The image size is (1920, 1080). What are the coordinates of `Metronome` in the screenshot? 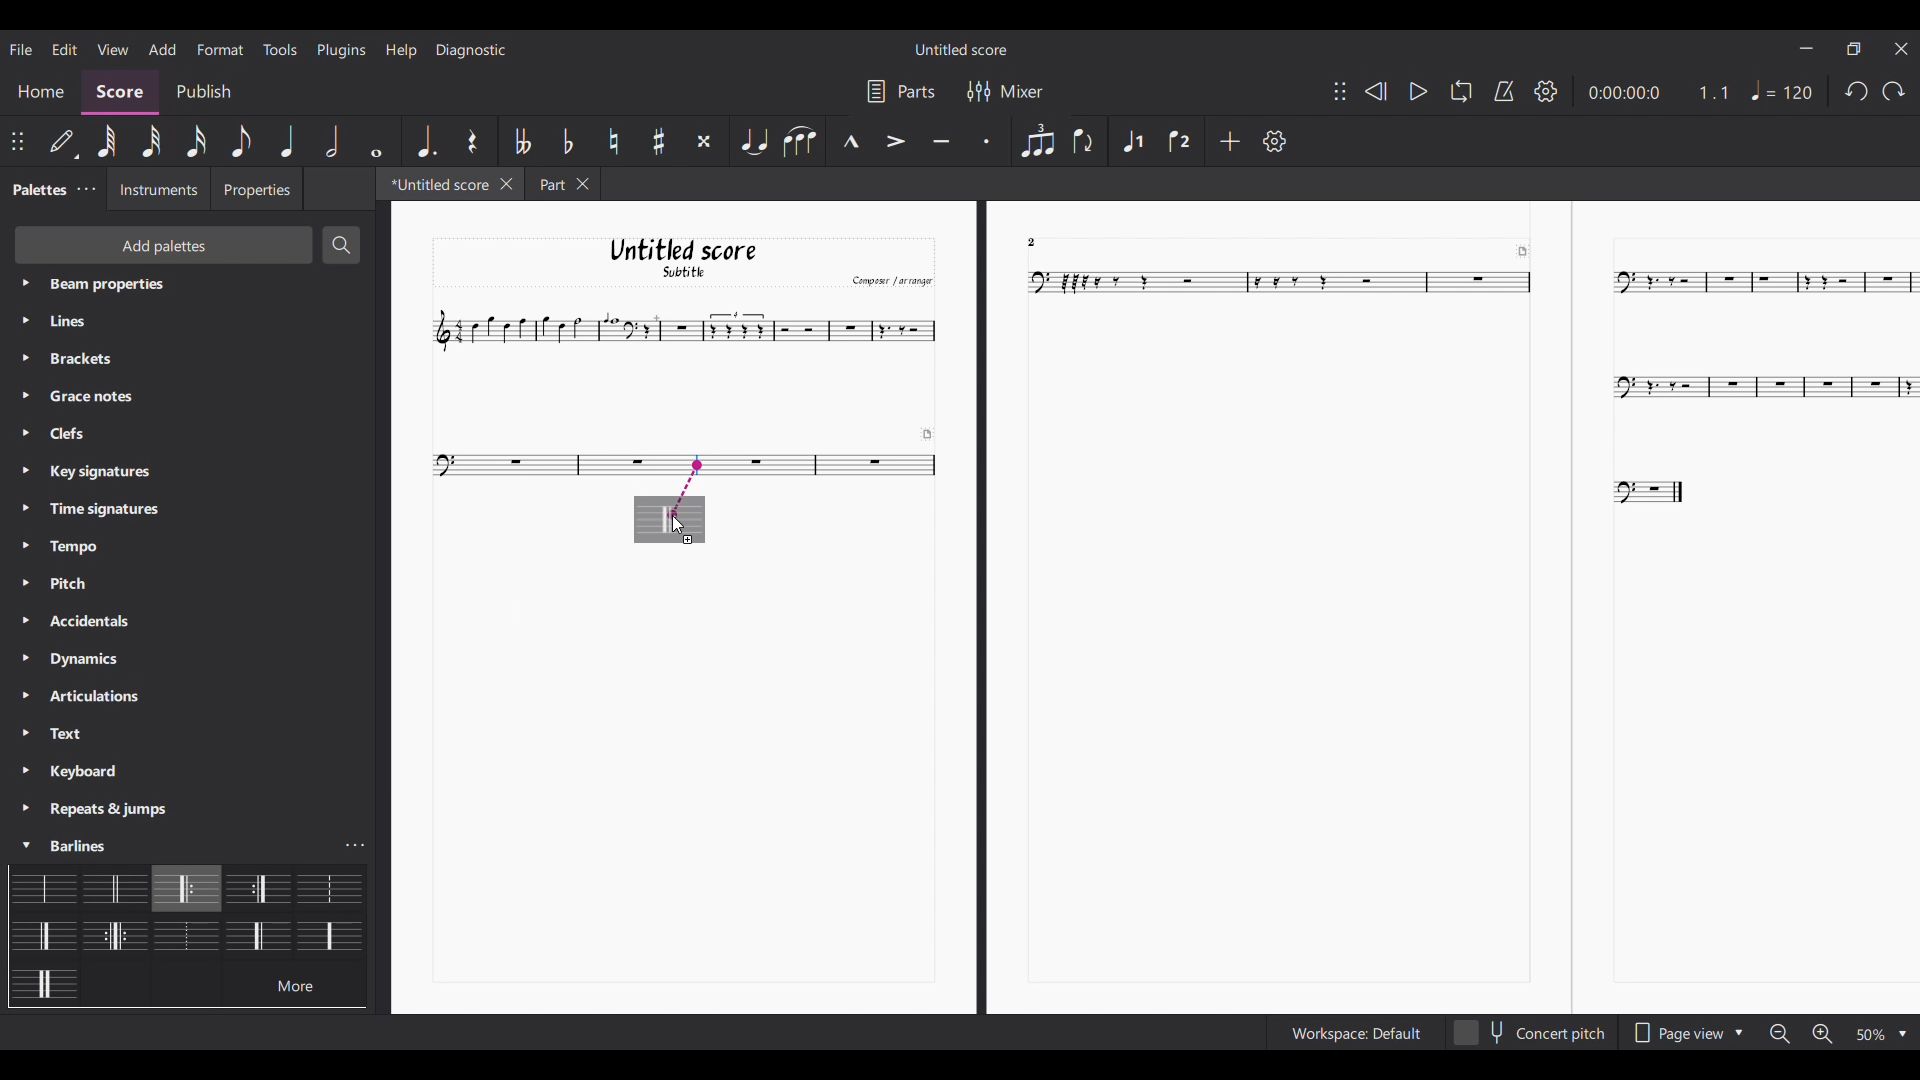 It's located at (1504, 91).